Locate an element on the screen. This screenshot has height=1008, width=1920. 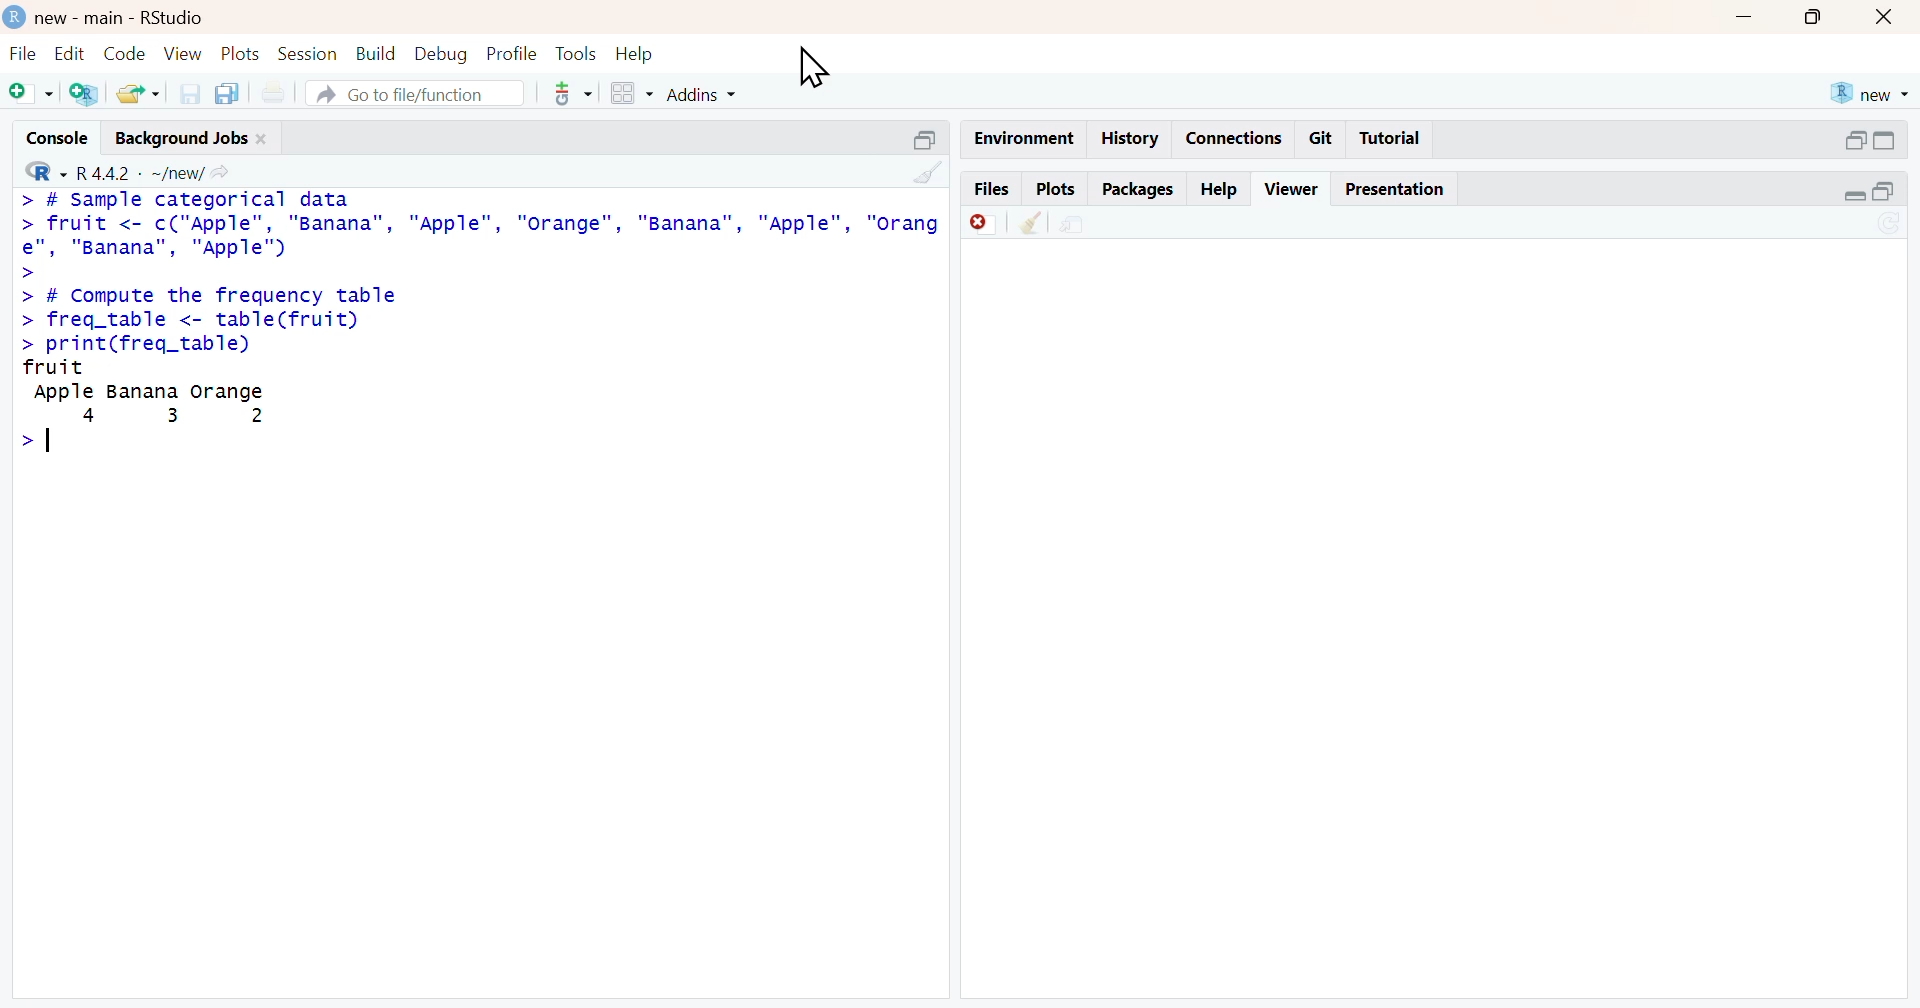
session is located at coordinates (308, 53).